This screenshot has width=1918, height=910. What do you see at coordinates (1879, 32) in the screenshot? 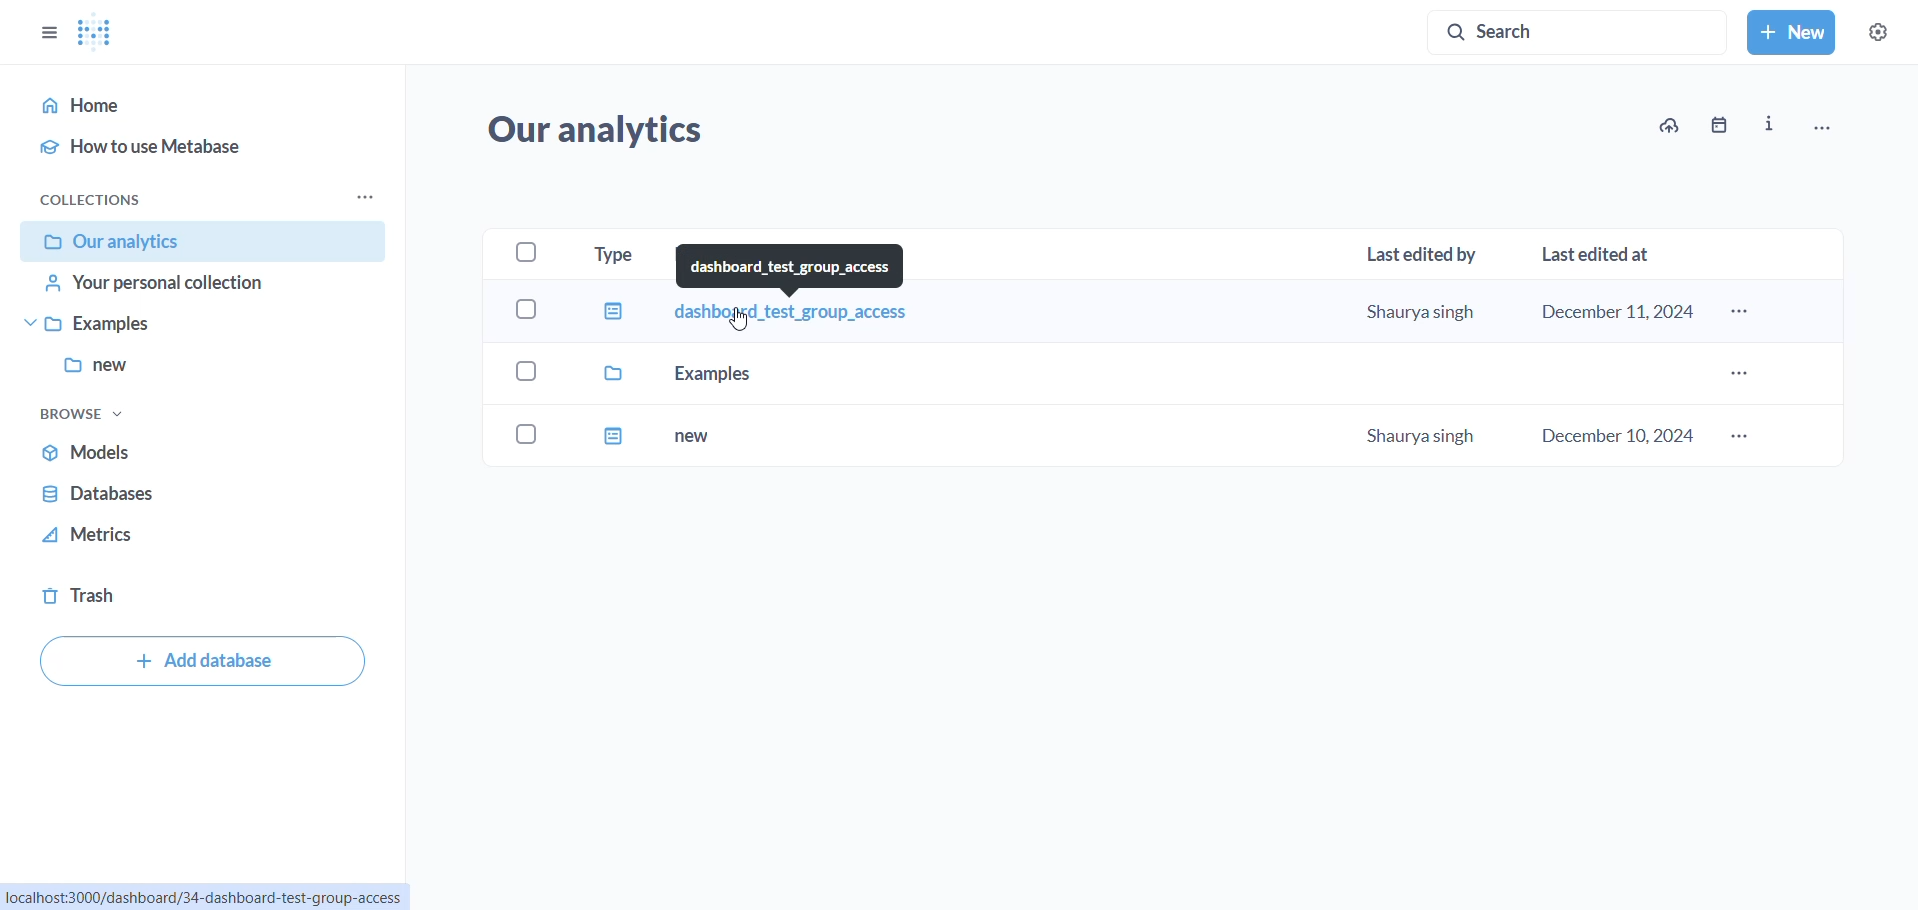
I see `settings` at bounding box center [1879, 32].